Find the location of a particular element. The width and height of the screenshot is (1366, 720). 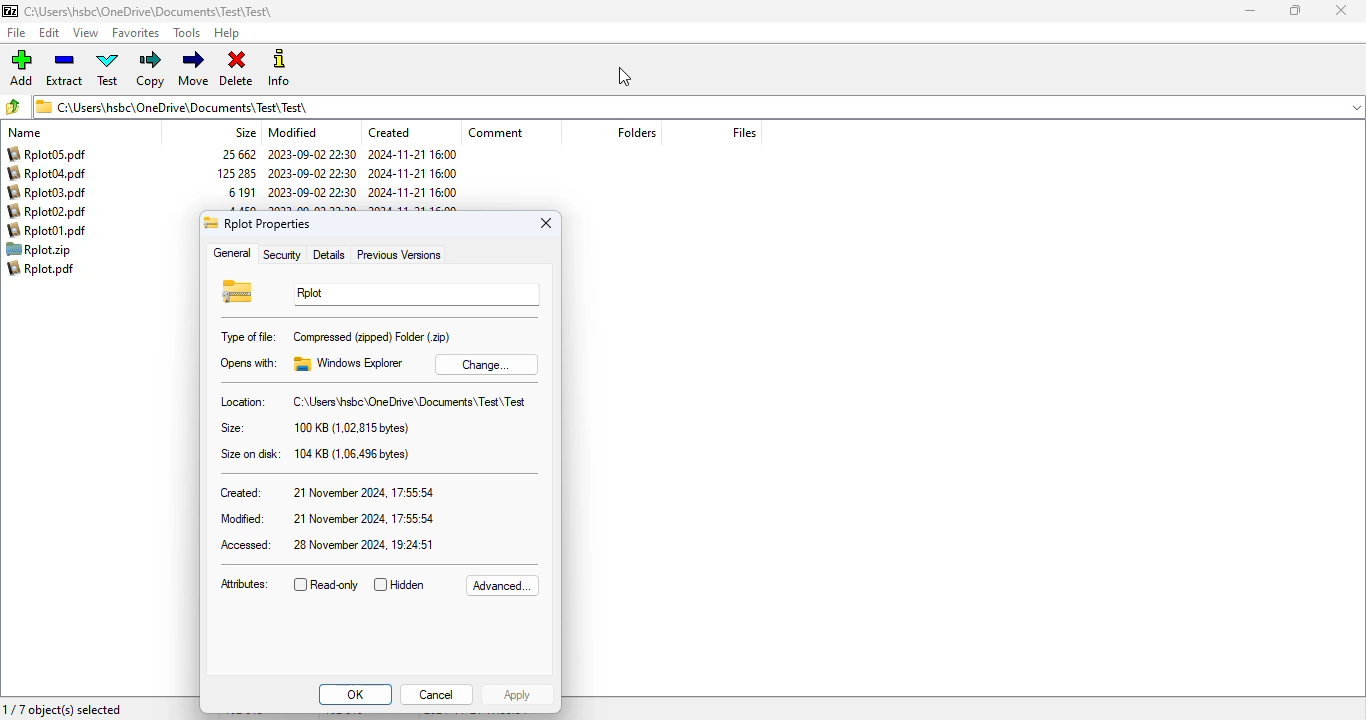

favorites is located at coordinates (134, 33).